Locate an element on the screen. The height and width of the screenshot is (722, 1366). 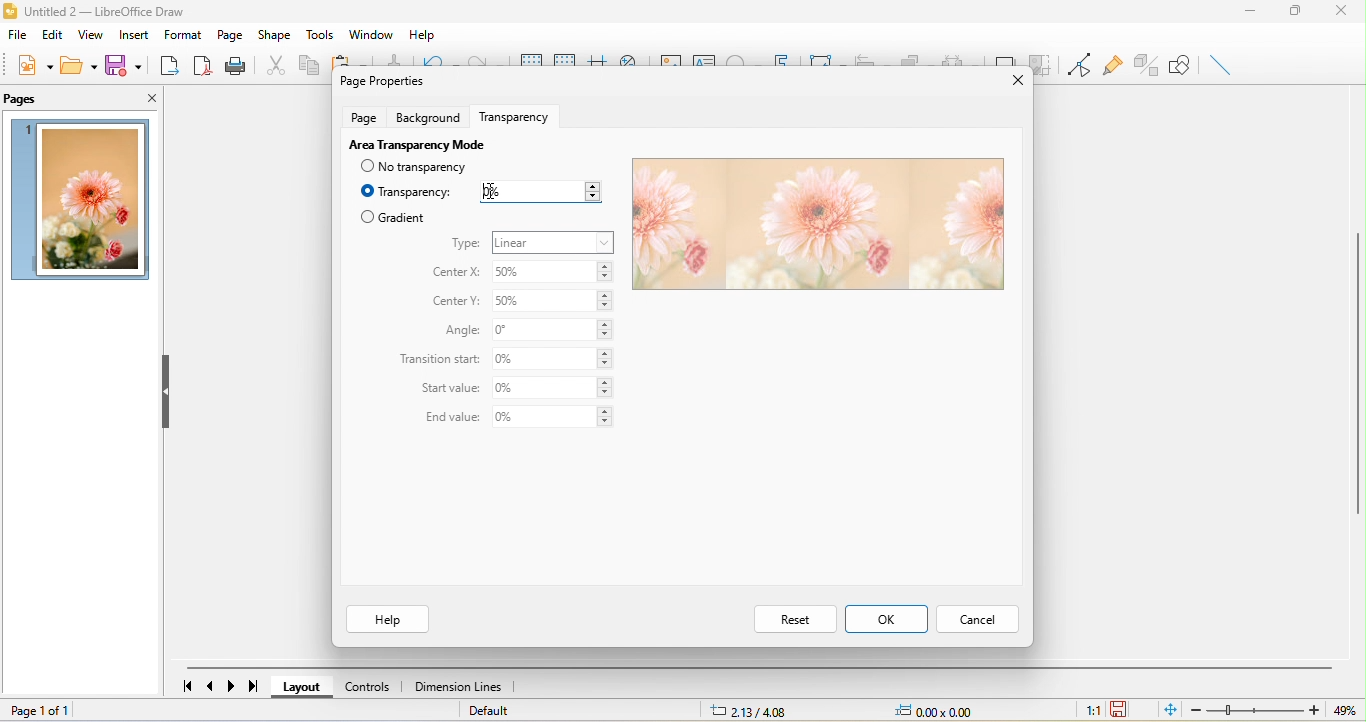
image transparency is located at coordinates (815, 225).